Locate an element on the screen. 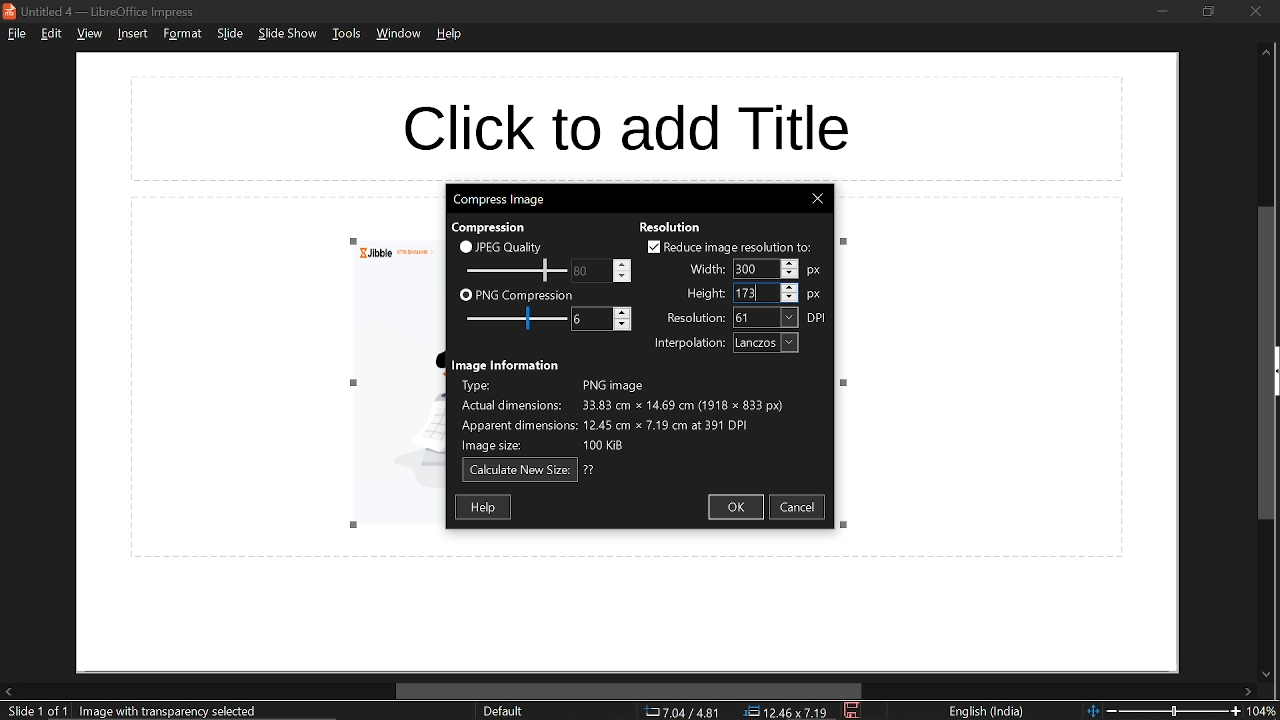  insert is located at coordinates (134, 34).